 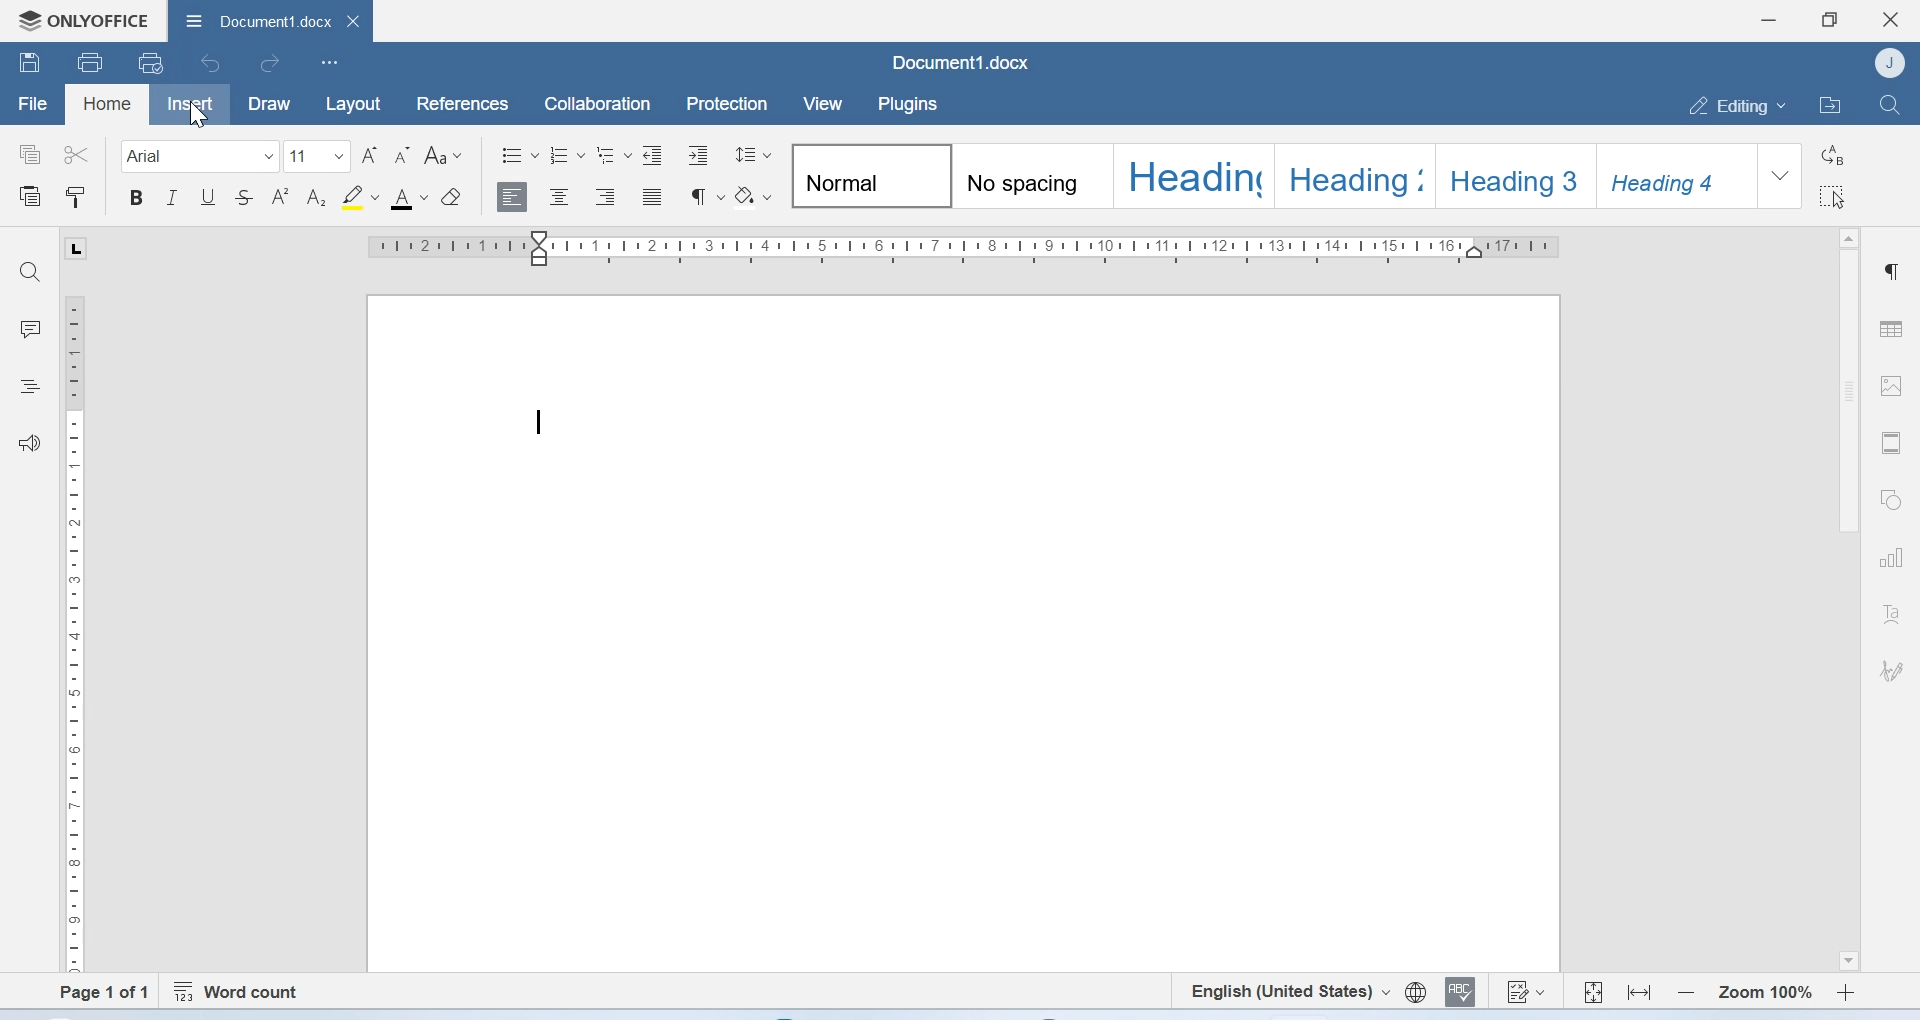 I want to click on Track changes, so click(x=1527, y=994).